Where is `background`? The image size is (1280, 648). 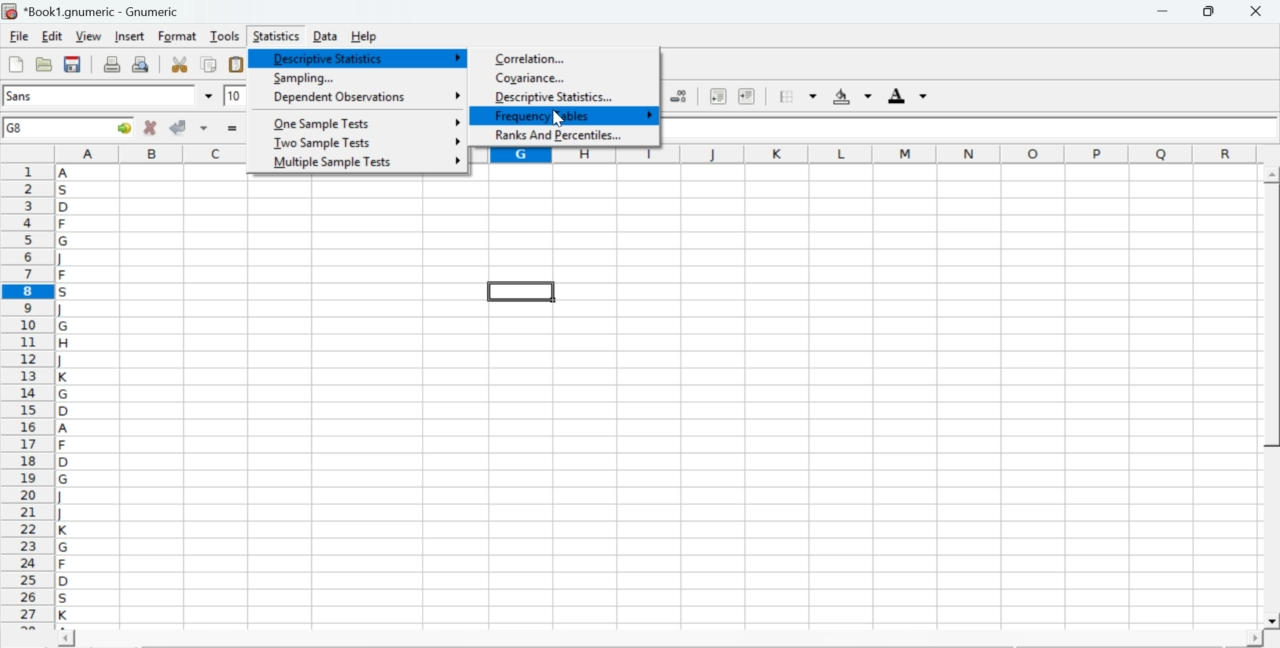 background is located at coordinates (854, 96).